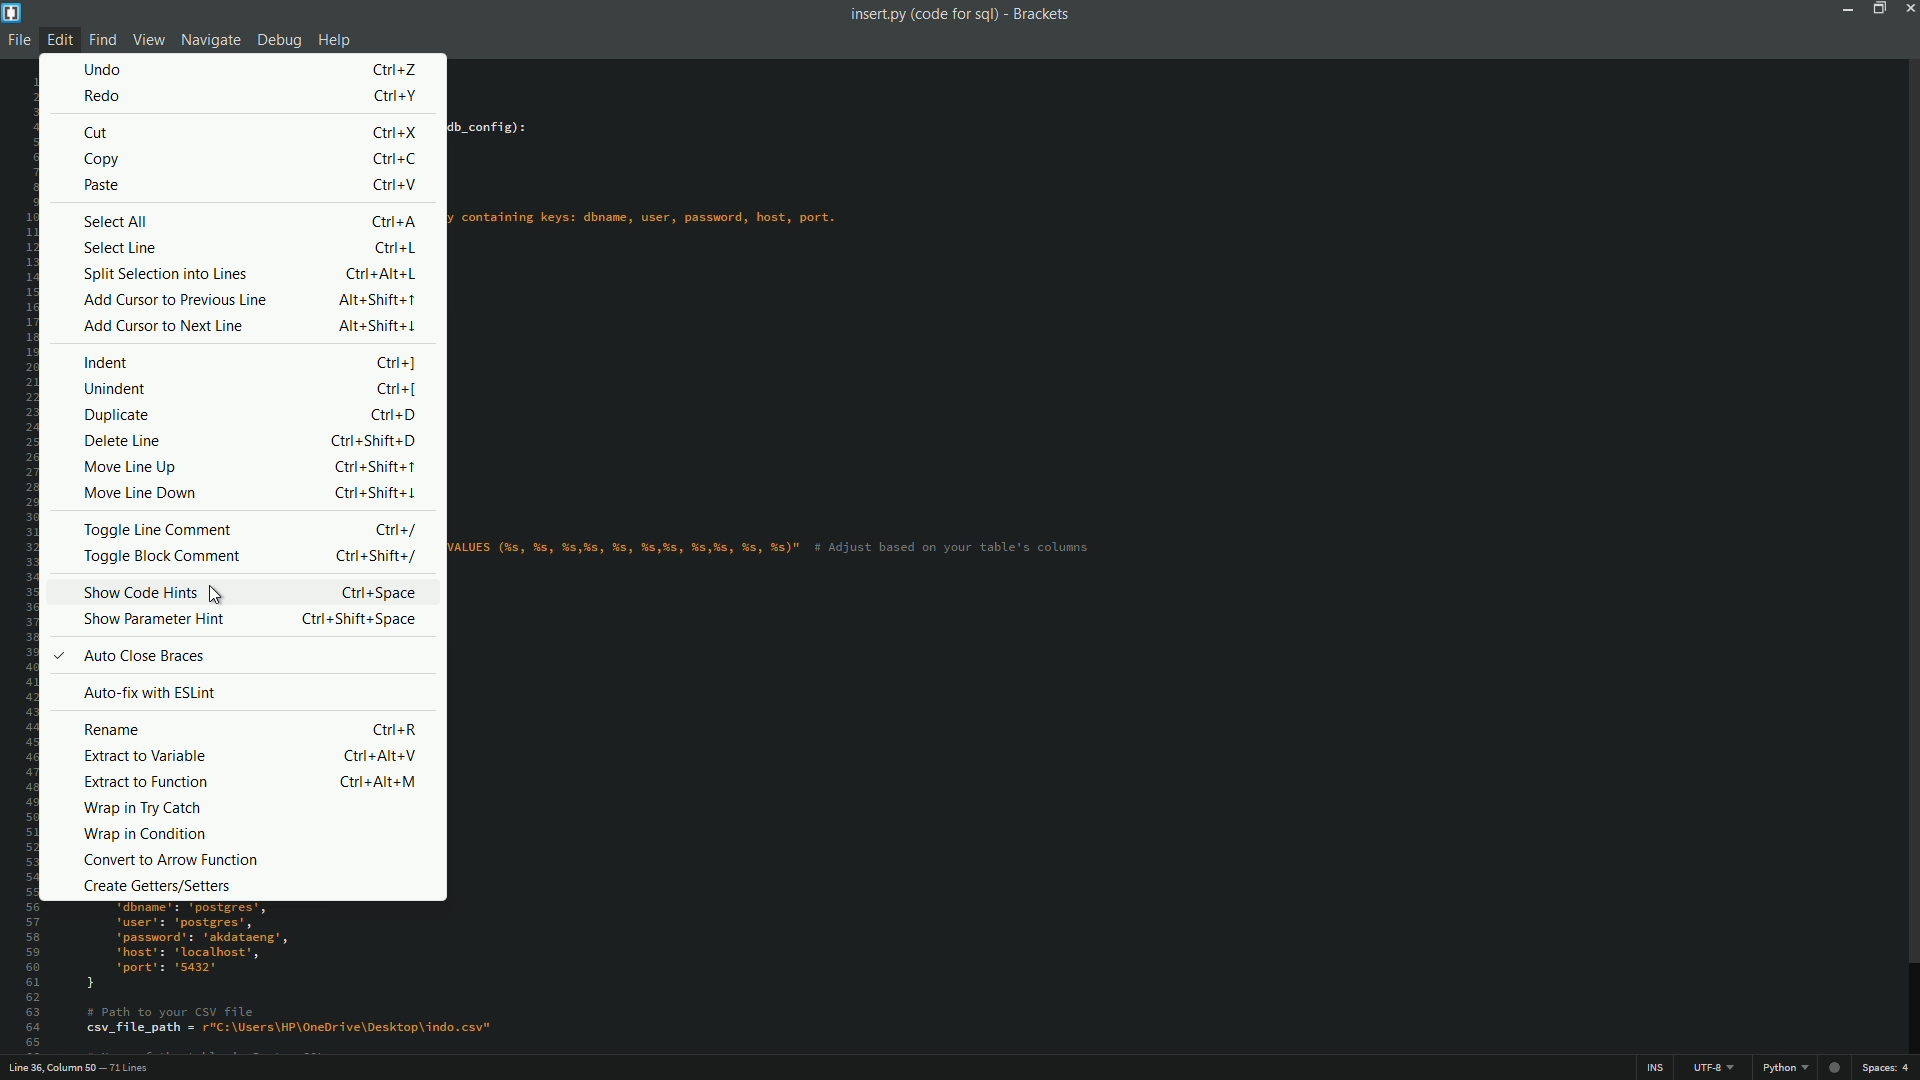 This screenshot has height=1080, width=1920. Describe the element at coordinates (133, 1069) in the screenshot. I see `number of lines` at that location.